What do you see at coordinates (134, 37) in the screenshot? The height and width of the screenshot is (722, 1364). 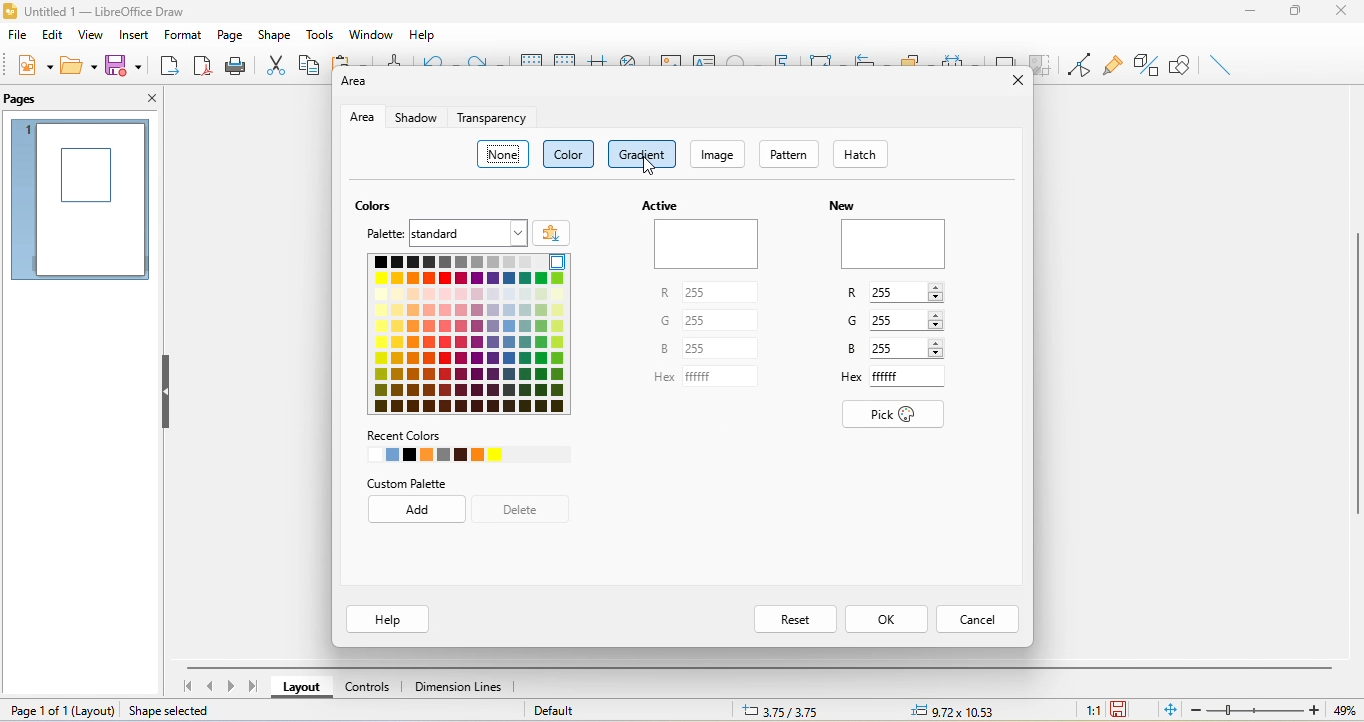 I see `insert` at bounding box center [134, 37].